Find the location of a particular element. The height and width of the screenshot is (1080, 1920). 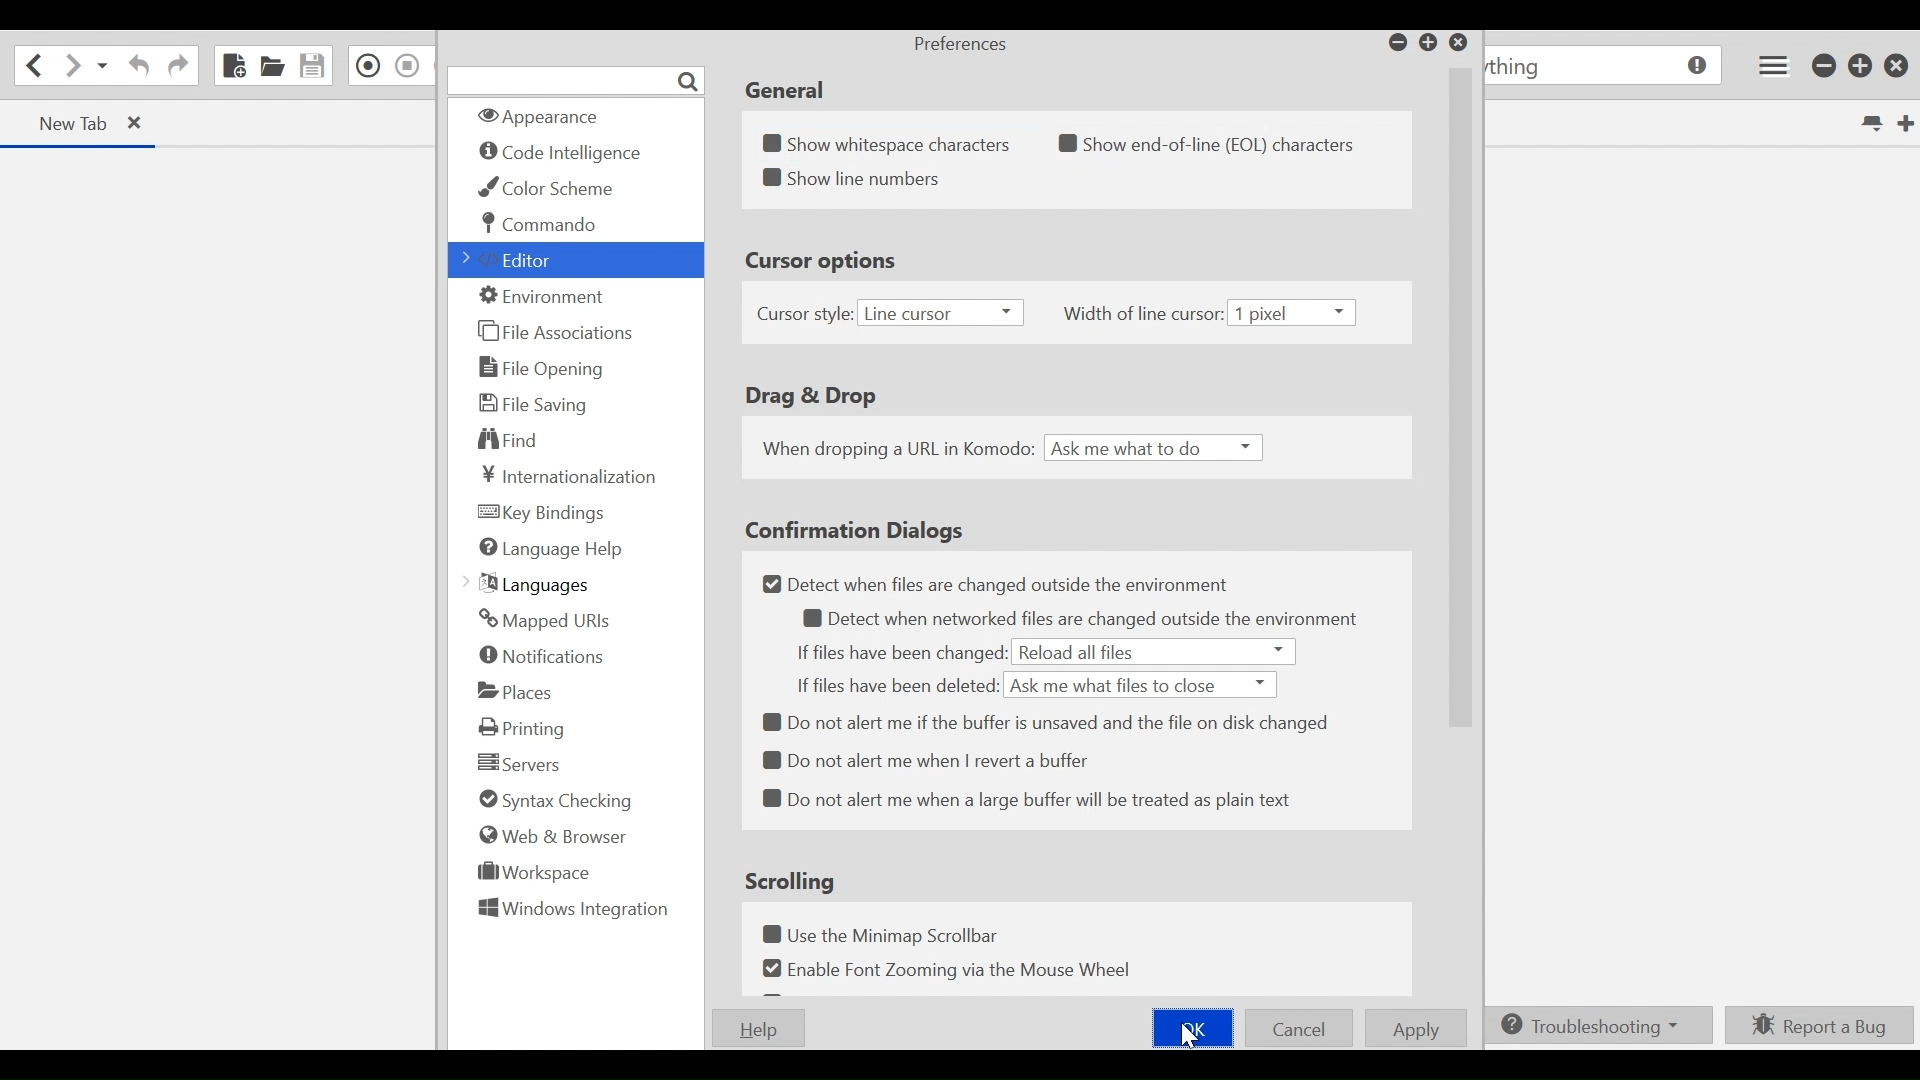

Report a bug is located at coordinates (1816, 1026).